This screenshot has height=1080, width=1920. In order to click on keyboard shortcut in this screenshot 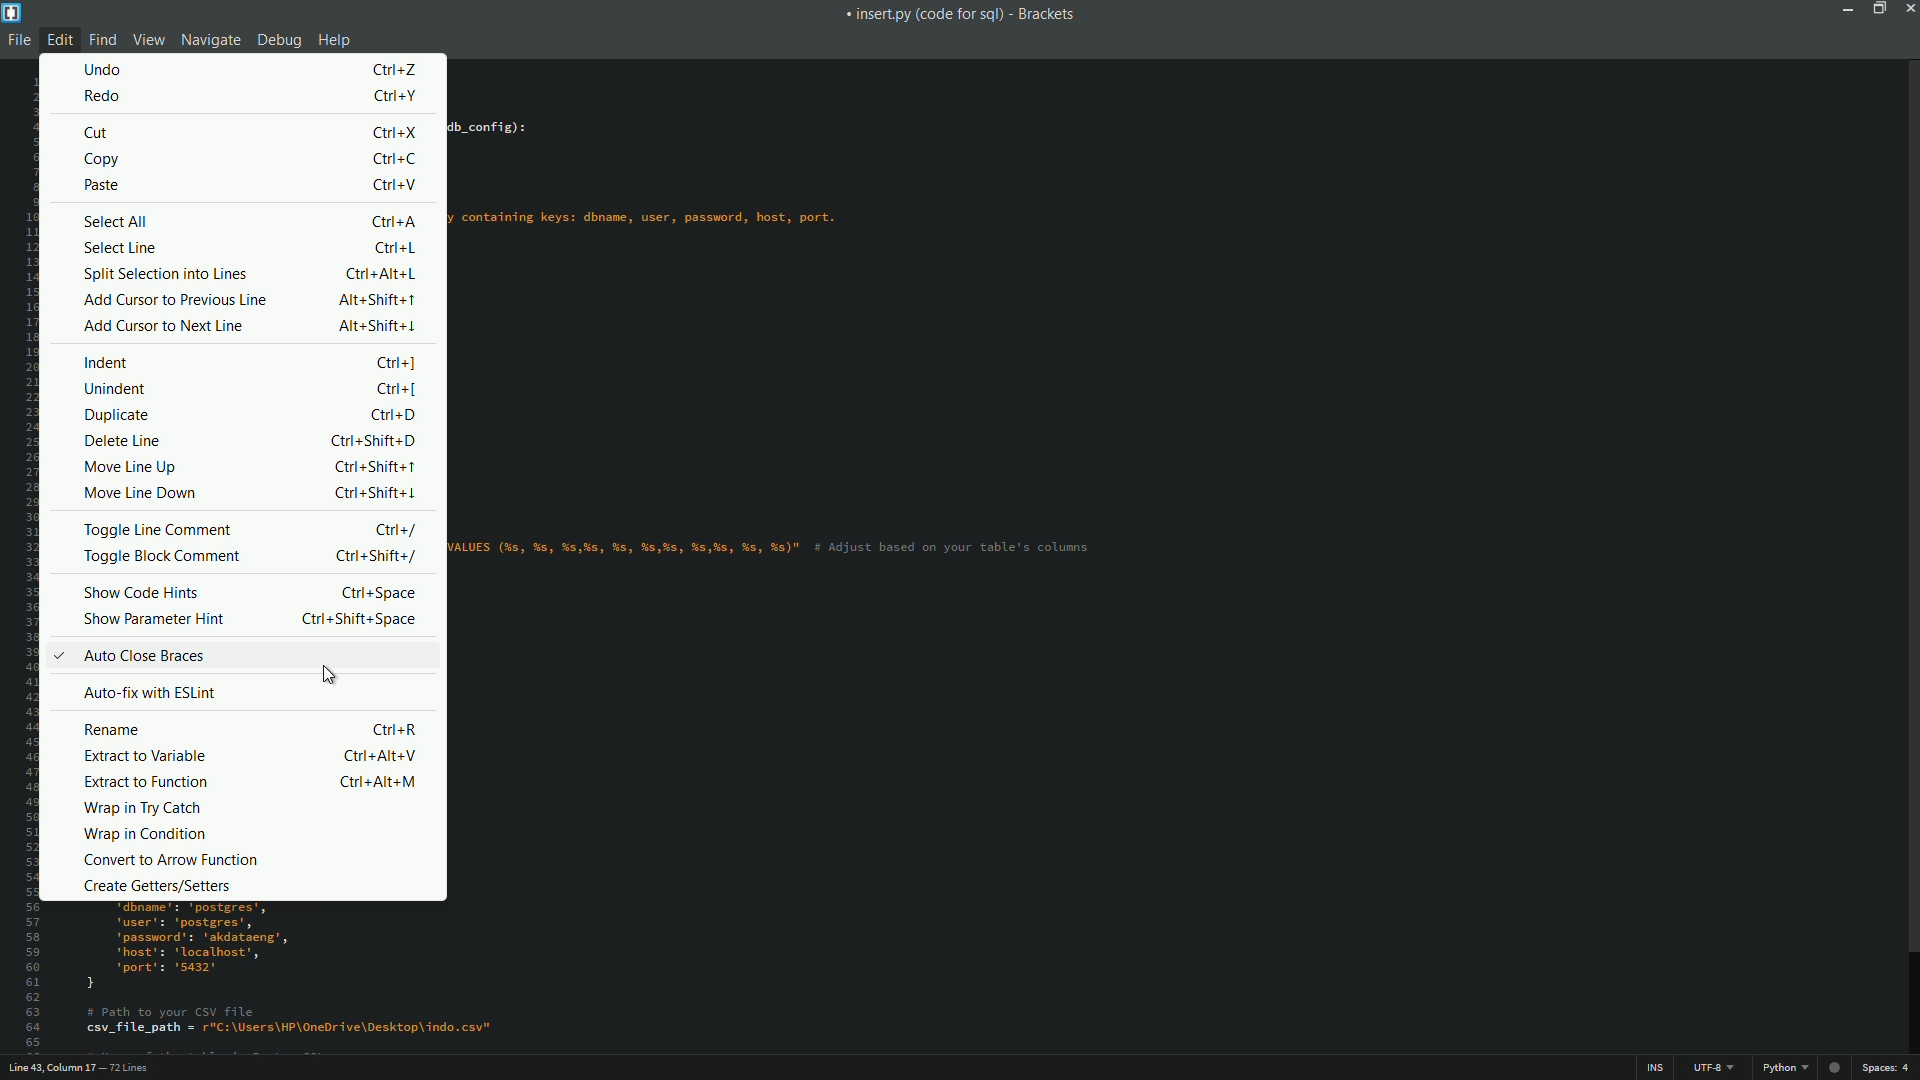, I will do `click(381, 273)`.